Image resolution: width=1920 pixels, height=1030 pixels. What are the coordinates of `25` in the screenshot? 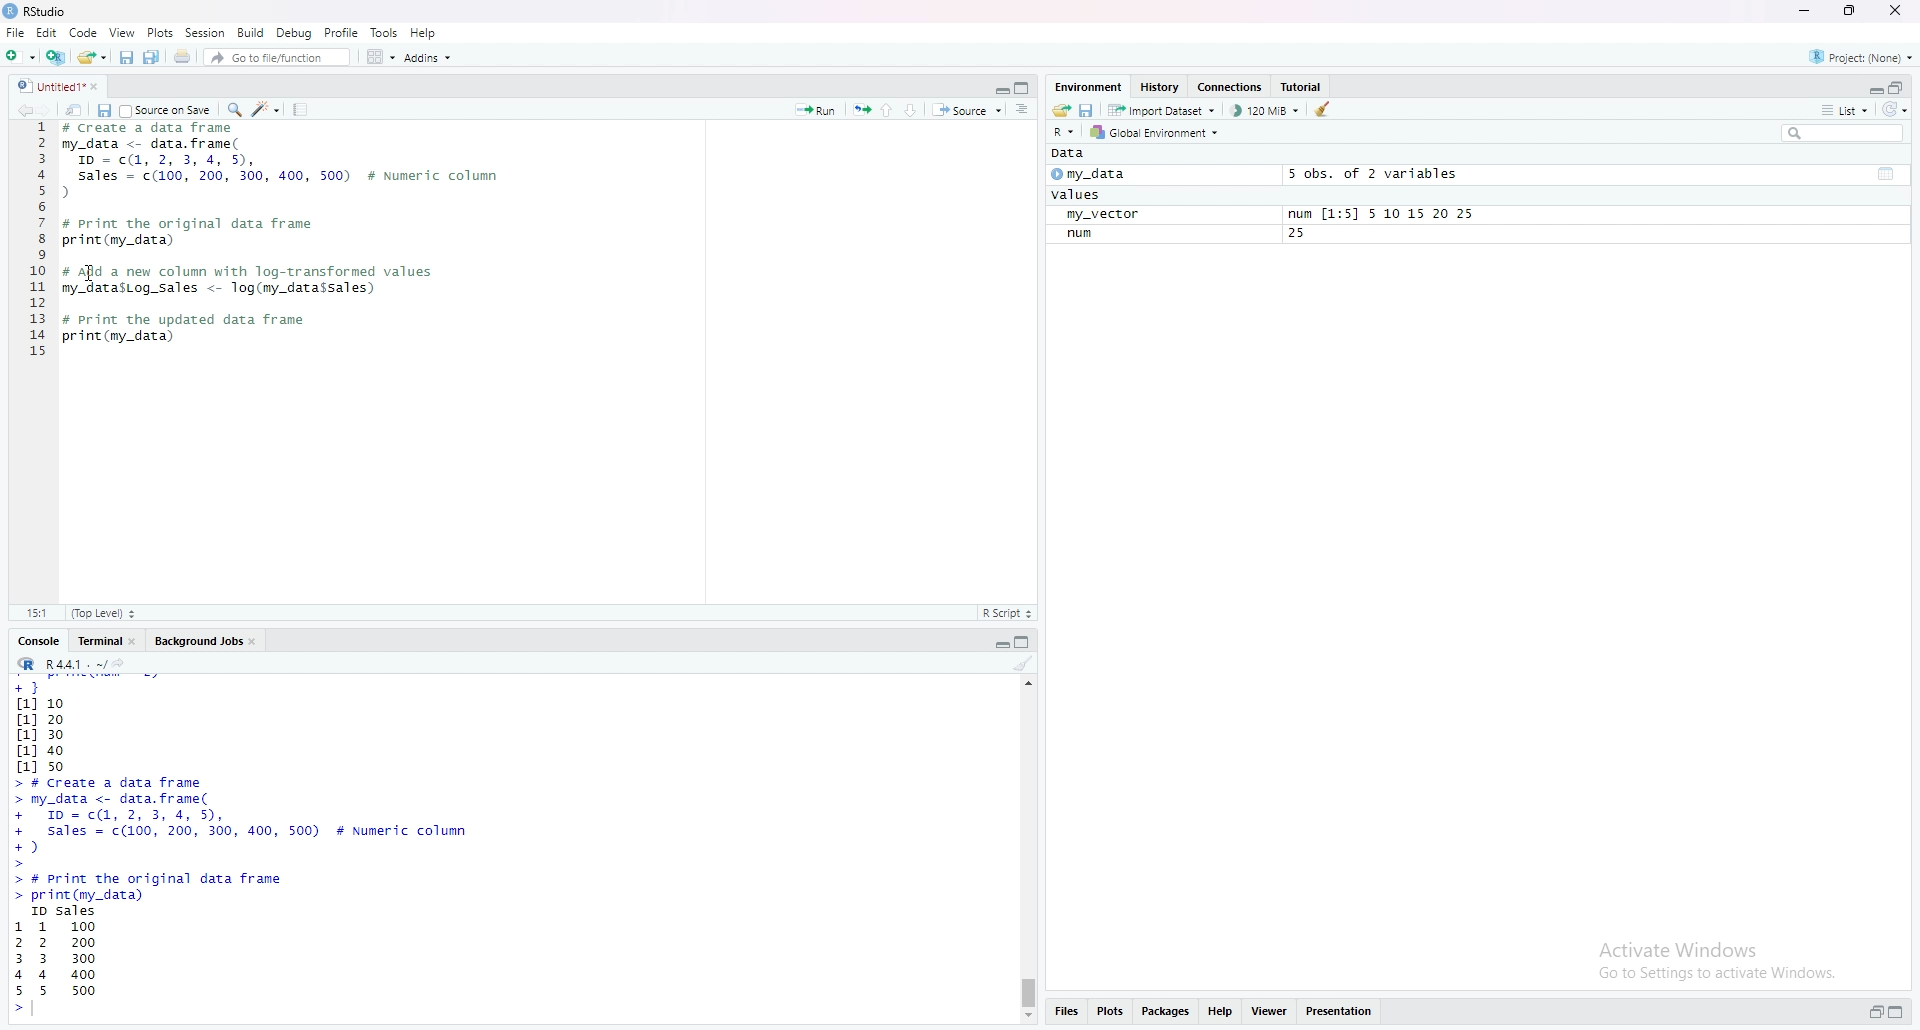 It's located at (1301, 235).